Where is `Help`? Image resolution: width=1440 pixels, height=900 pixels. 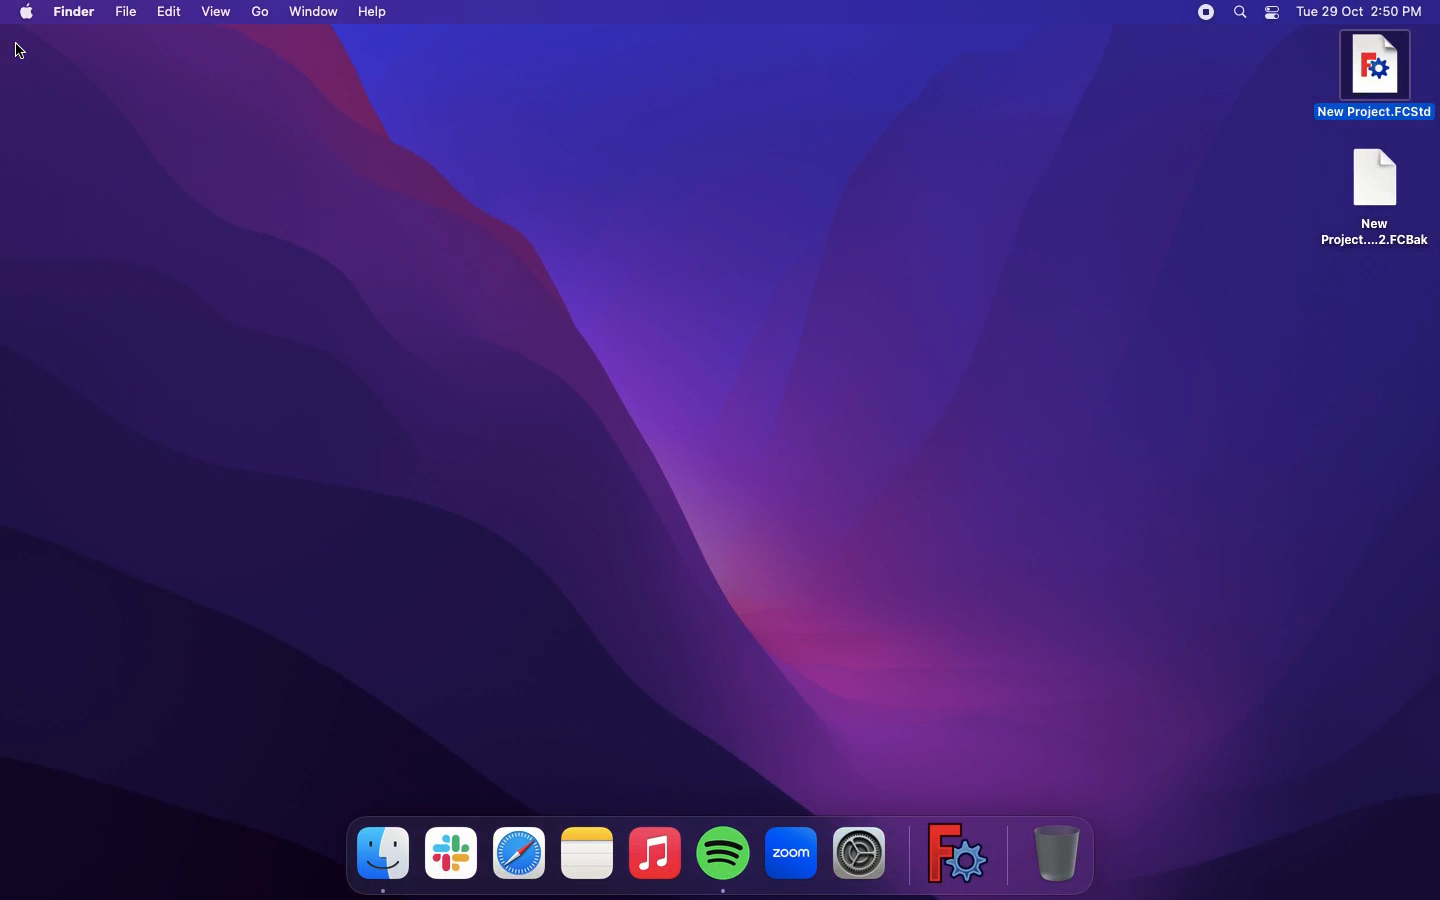 Help is located at coordinates (377, 11).